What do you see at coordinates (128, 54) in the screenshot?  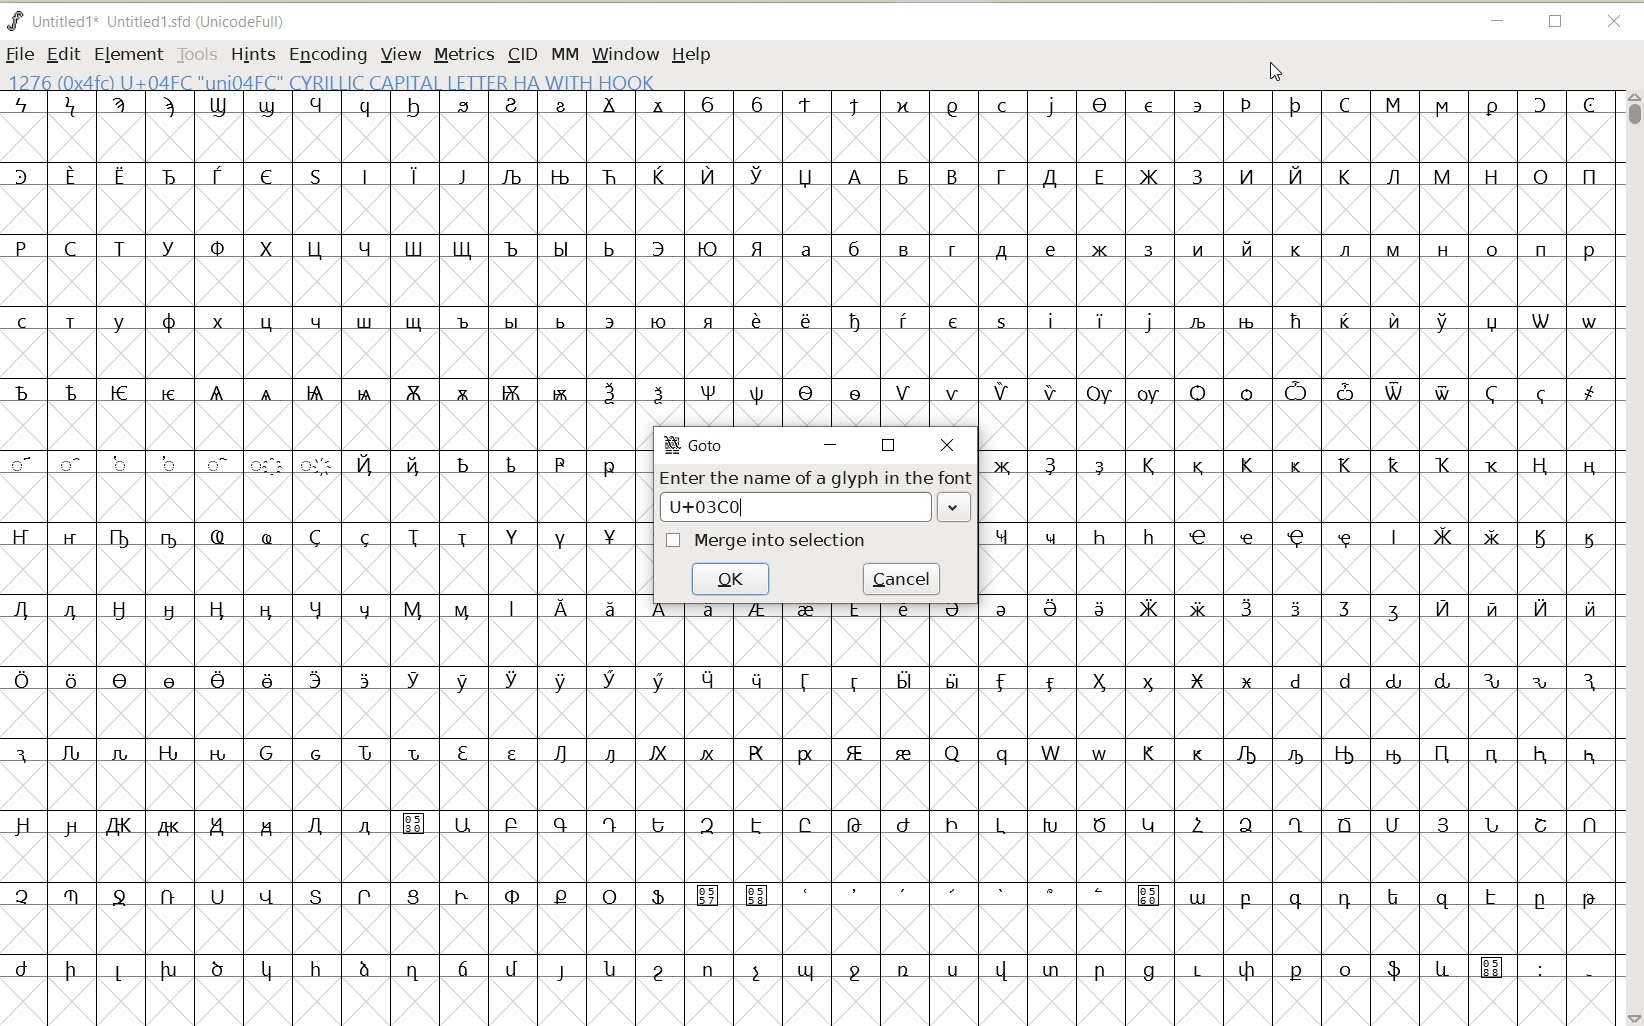 I see `ELEMENT` at bounding box center [128, 54].